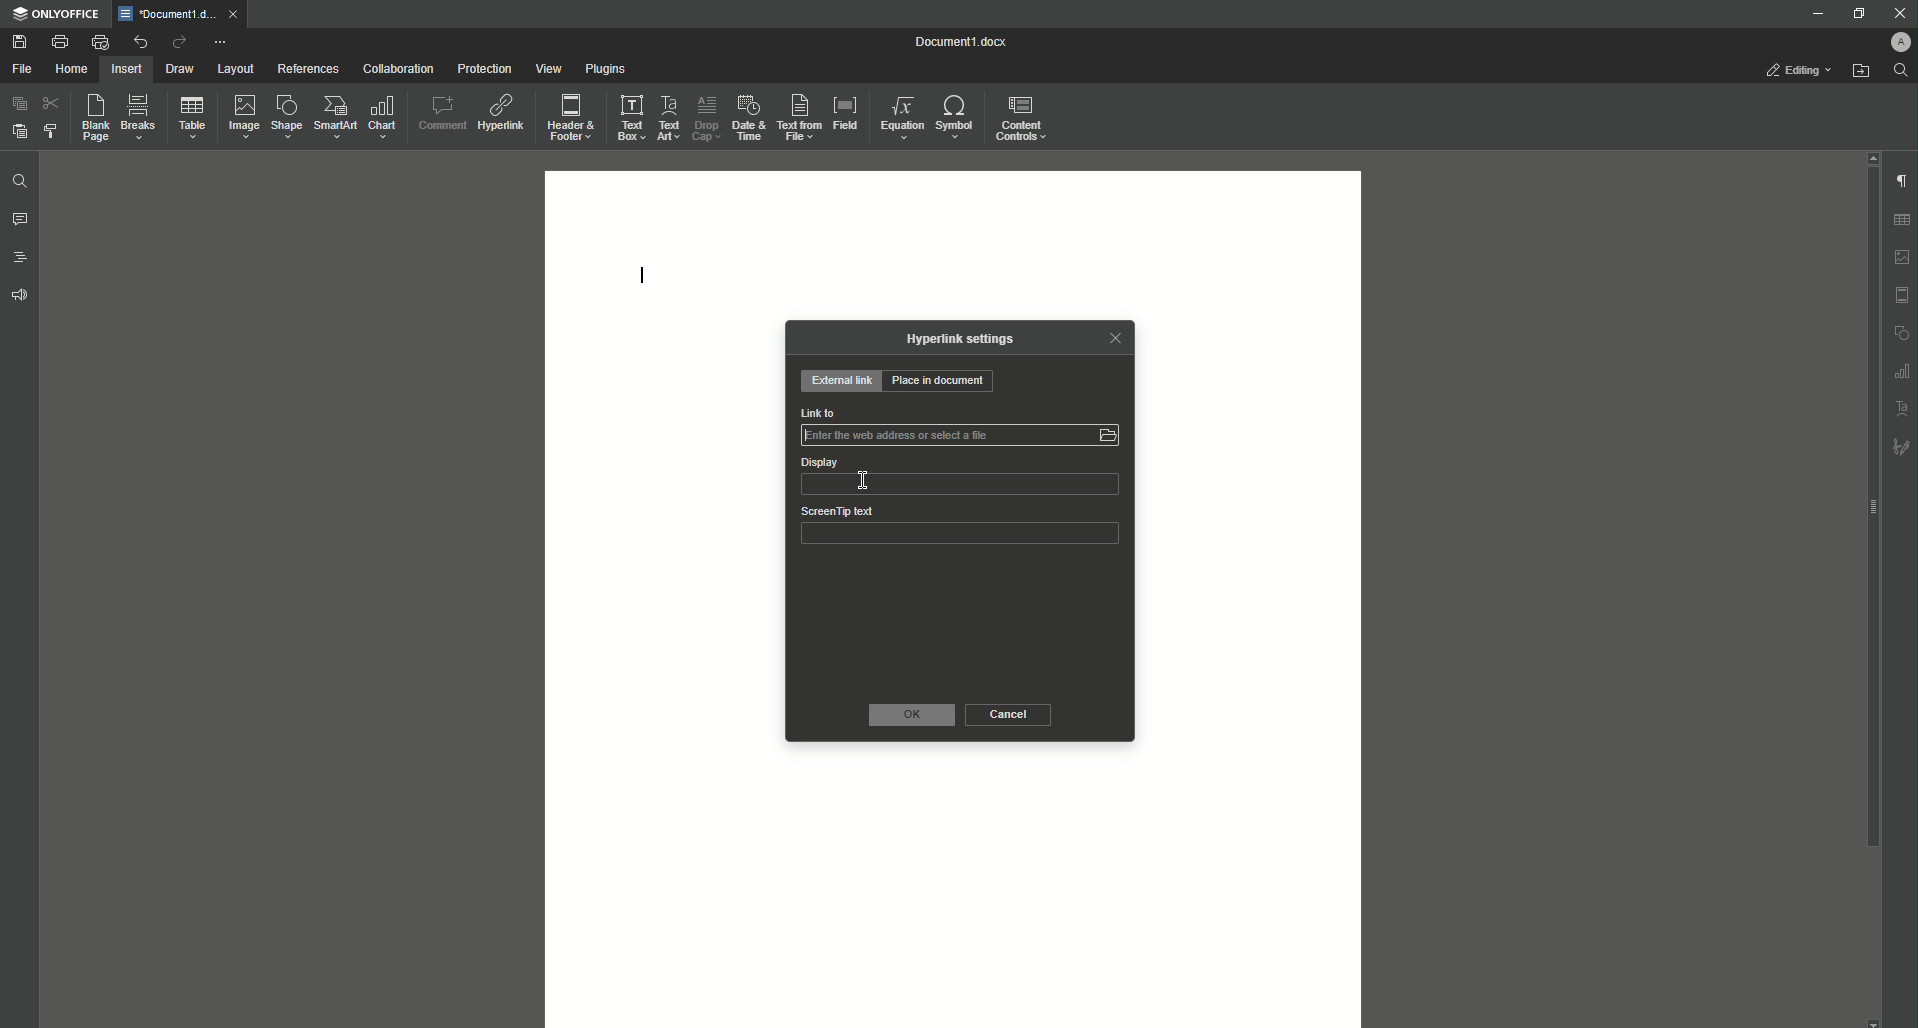 This screenshot has width=1918, height=1028. What do you see at coordinates (1792, 69) in the screenshot?
I see `Editing` at bounding box center [1792, 69].